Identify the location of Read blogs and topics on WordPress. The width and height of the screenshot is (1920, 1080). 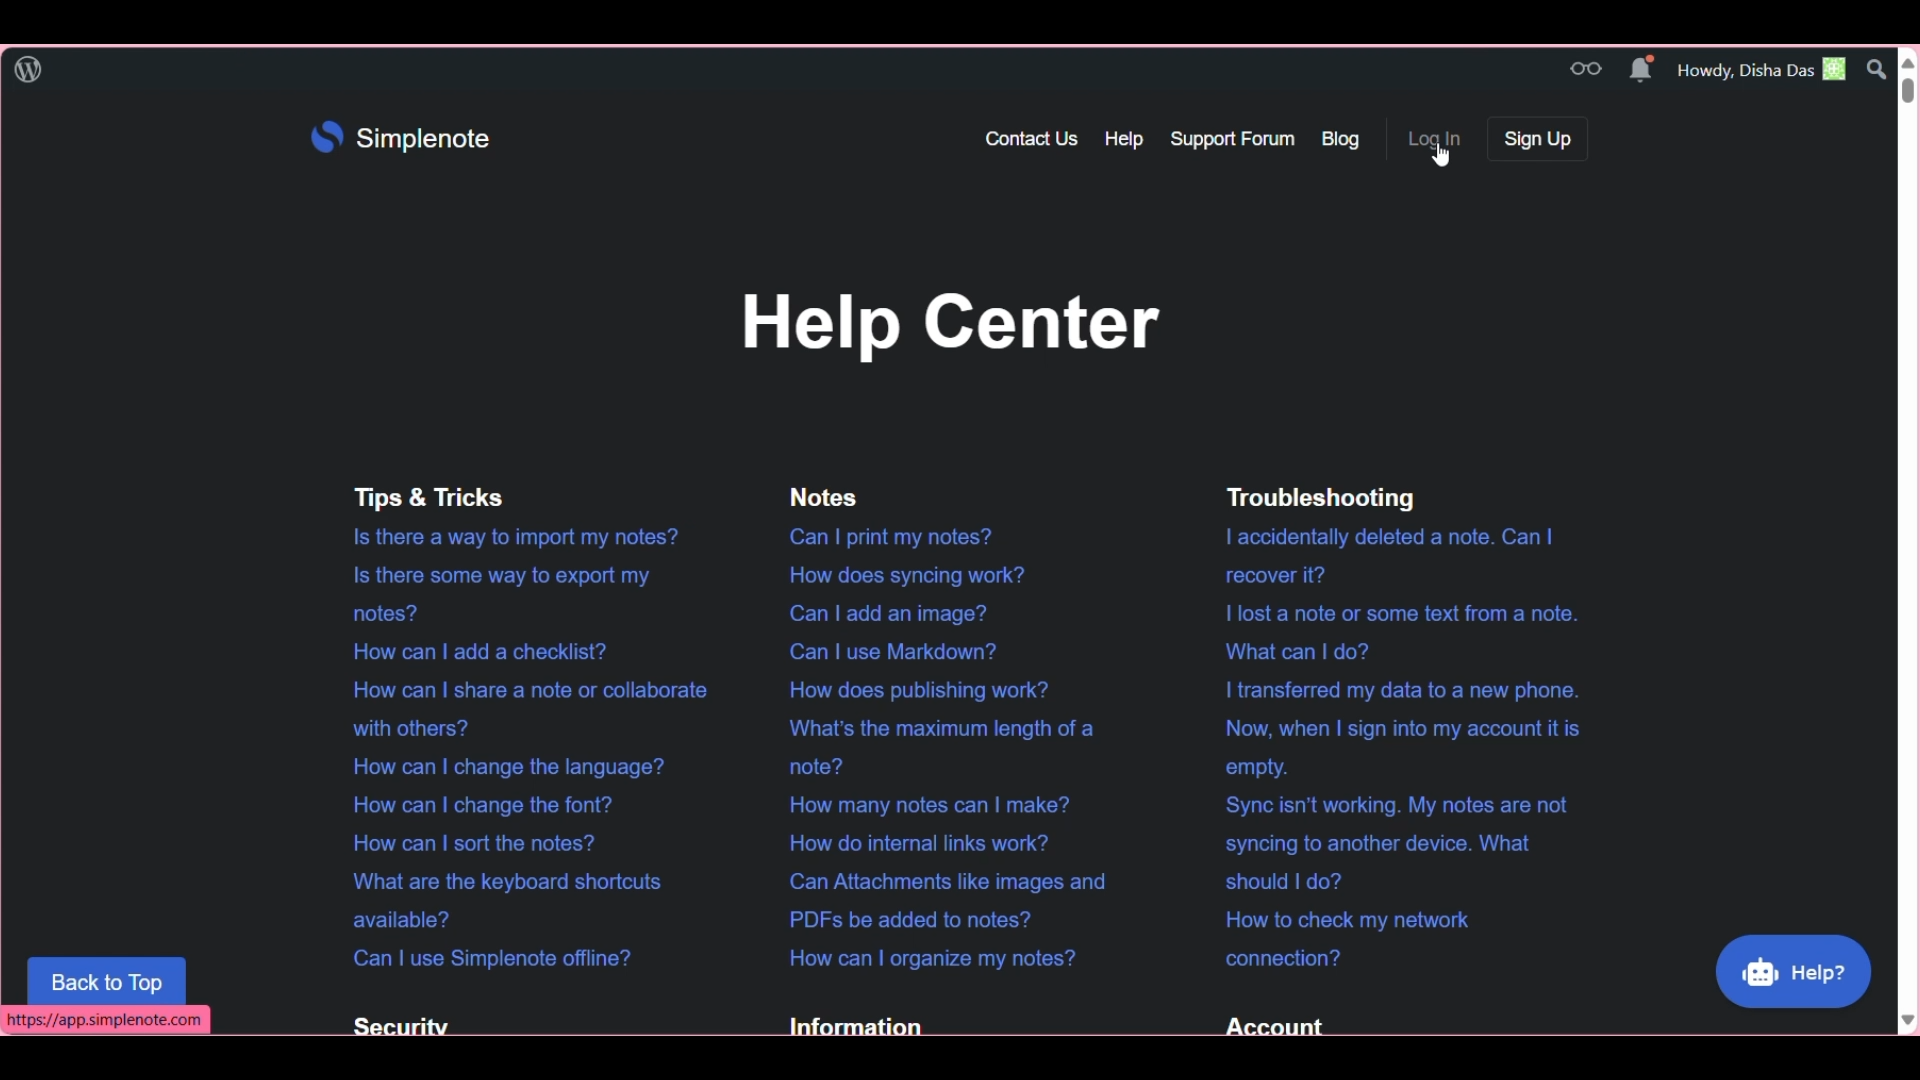
(1587, 69).